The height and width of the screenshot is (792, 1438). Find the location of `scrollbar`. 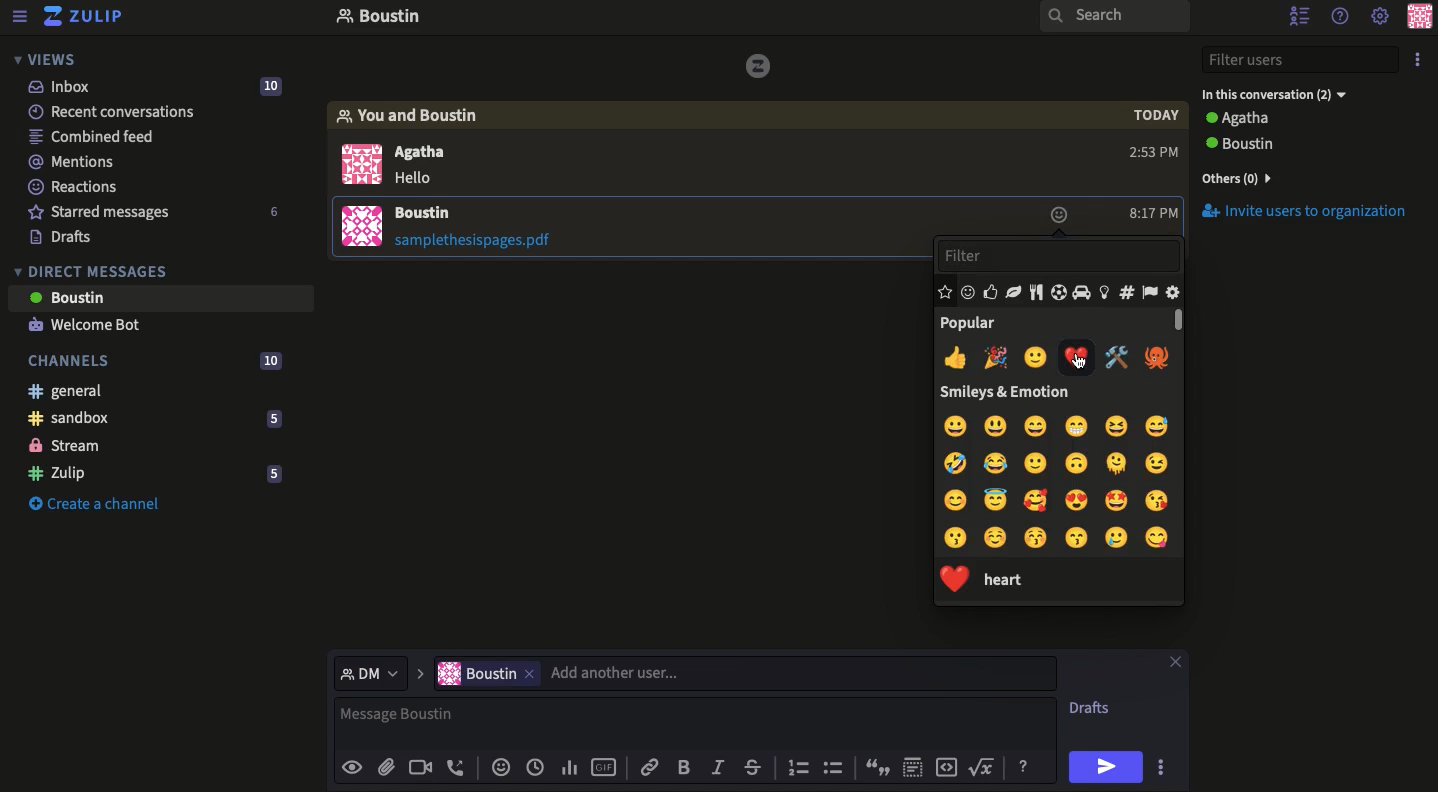

scrollbar is located at coordinates (1176, 319).